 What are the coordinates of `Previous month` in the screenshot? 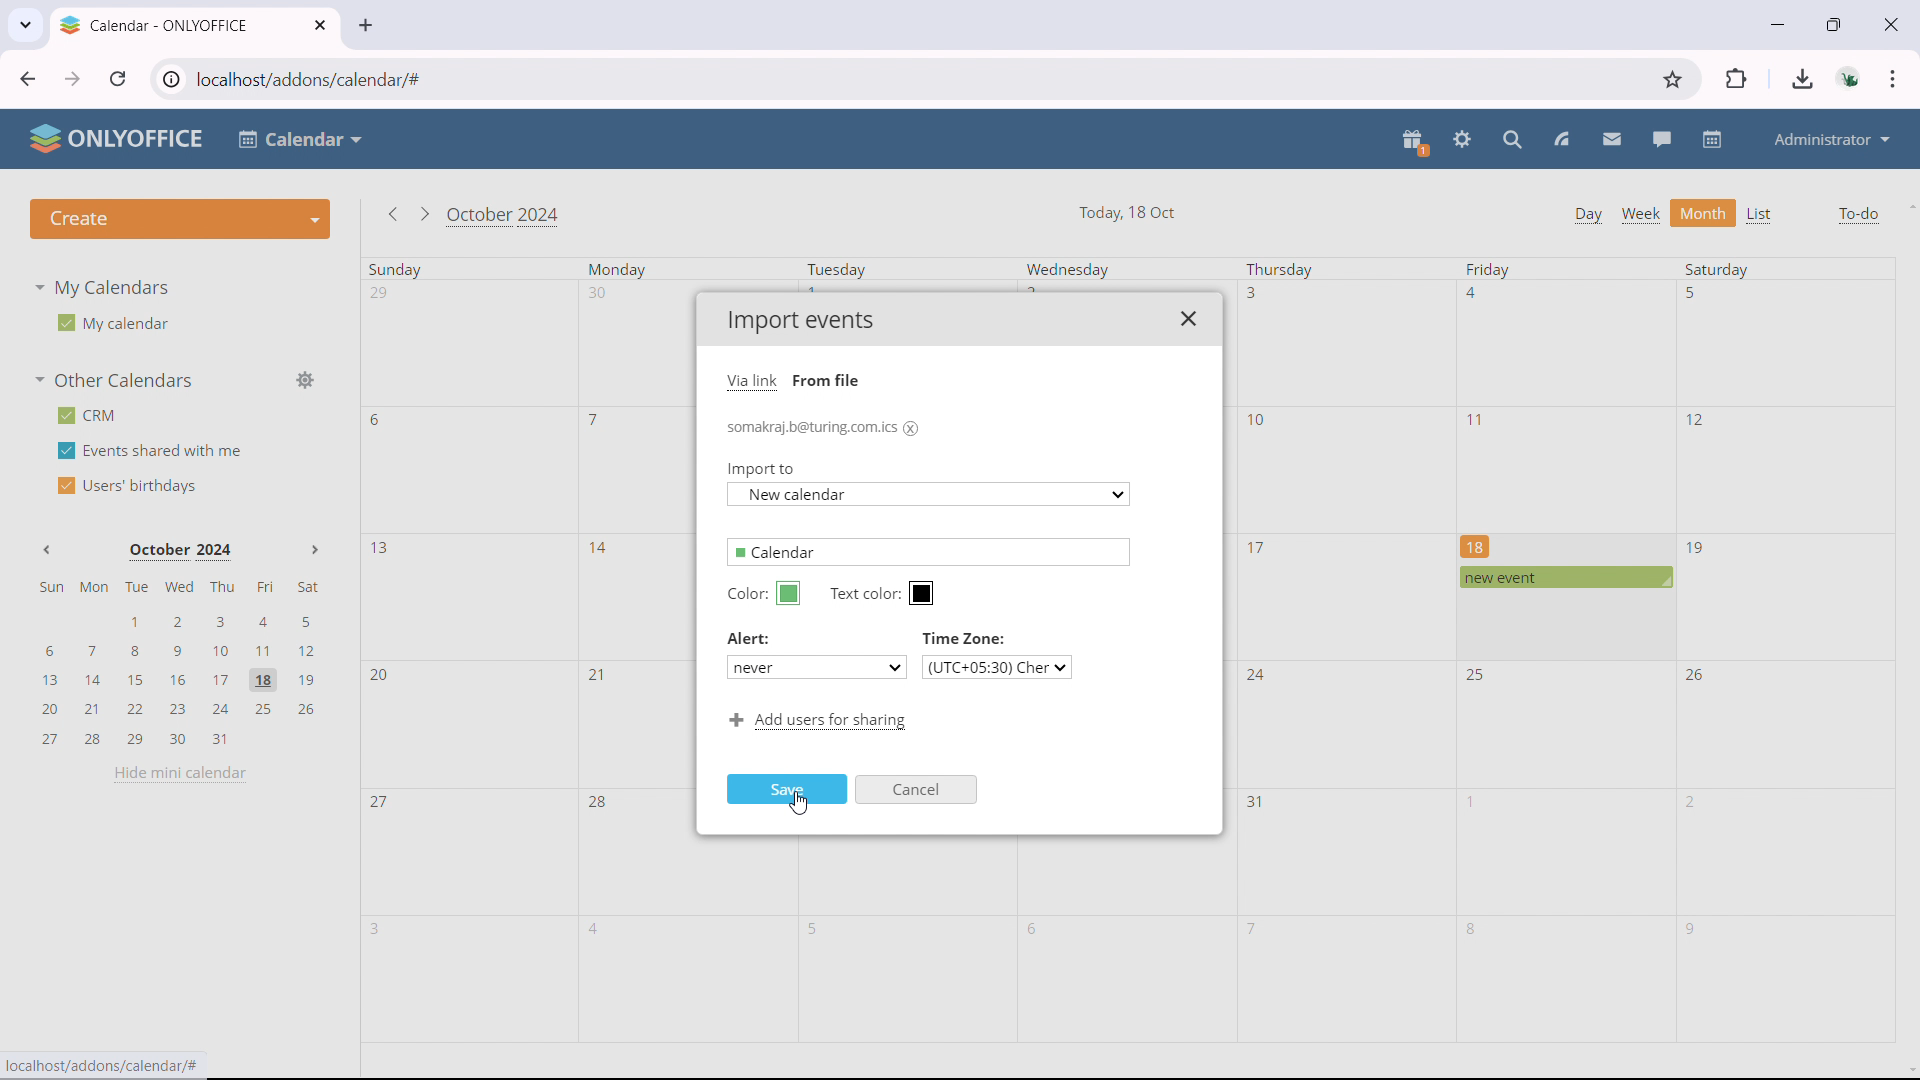 It's located at (45, 551).